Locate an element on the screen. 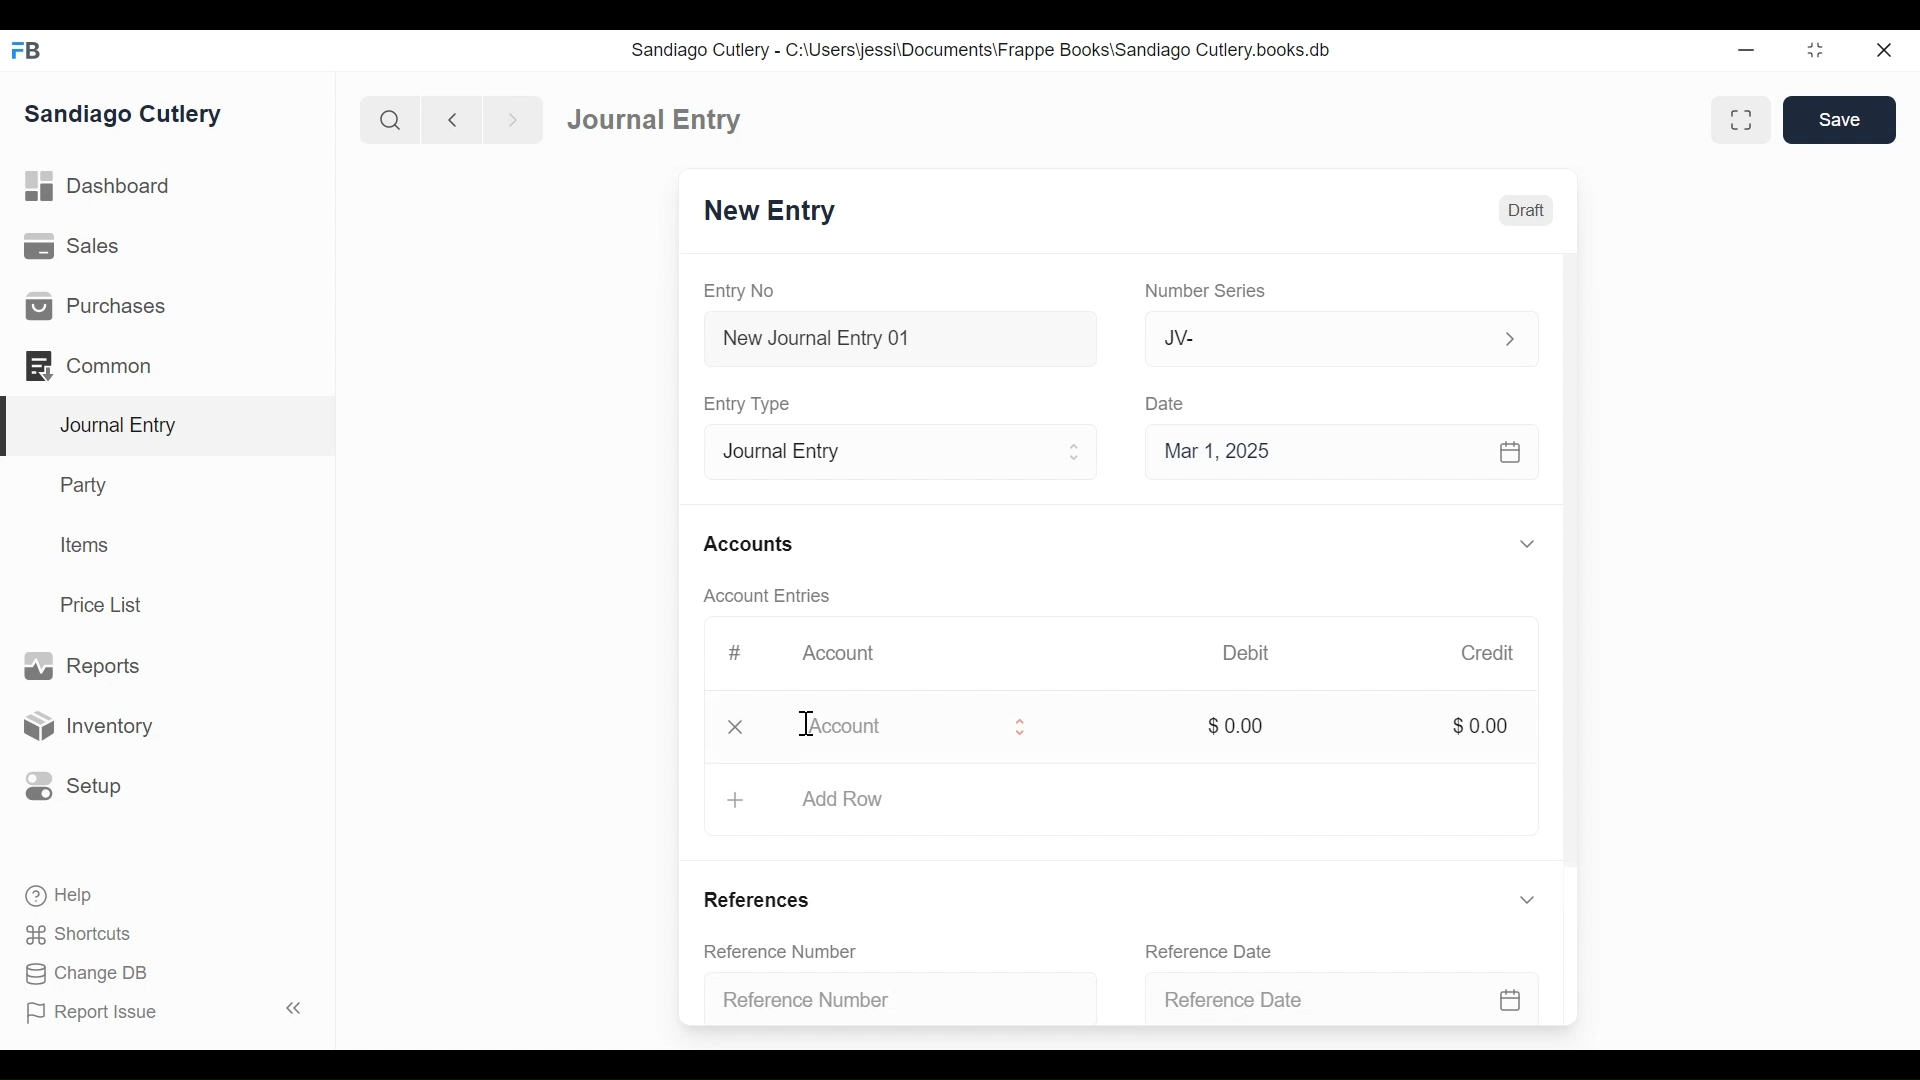  expand/collapse is located at coordinates (1526, 543).